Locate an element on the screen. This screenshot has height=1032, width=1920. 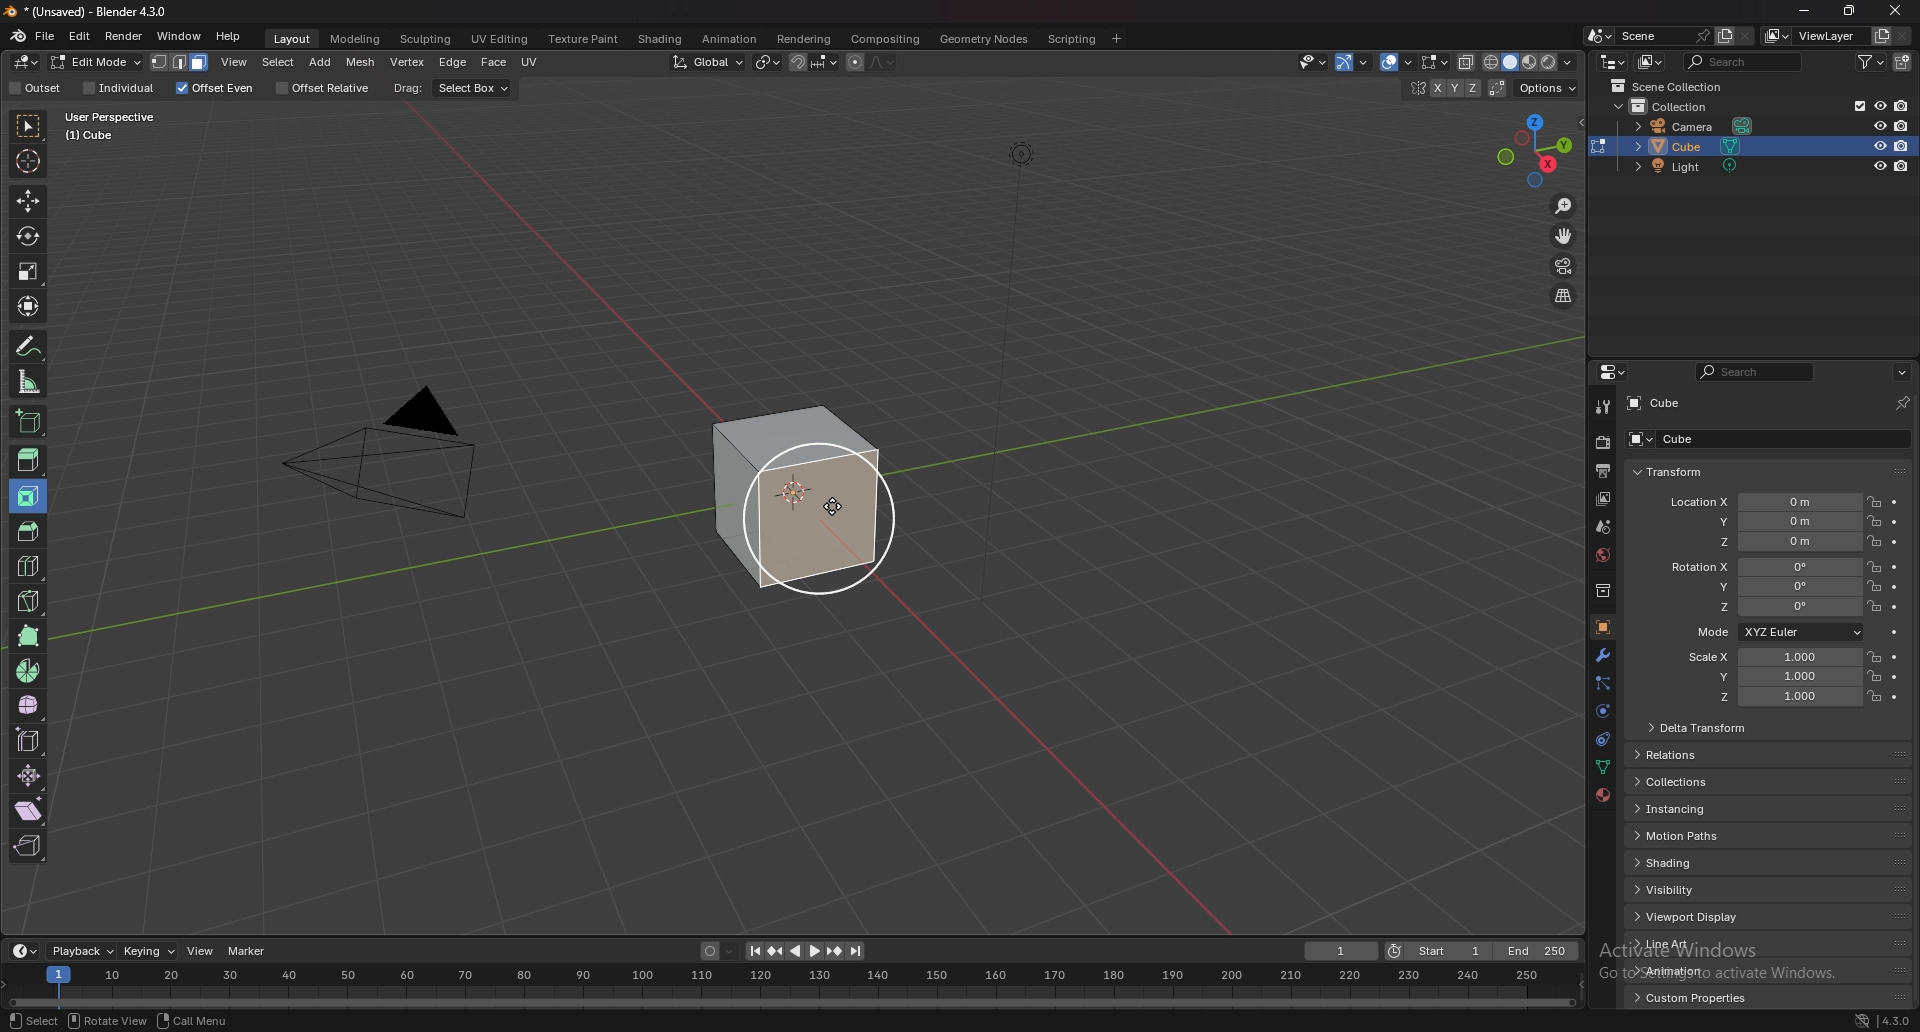
editor type is located at coordinates (23, 952).